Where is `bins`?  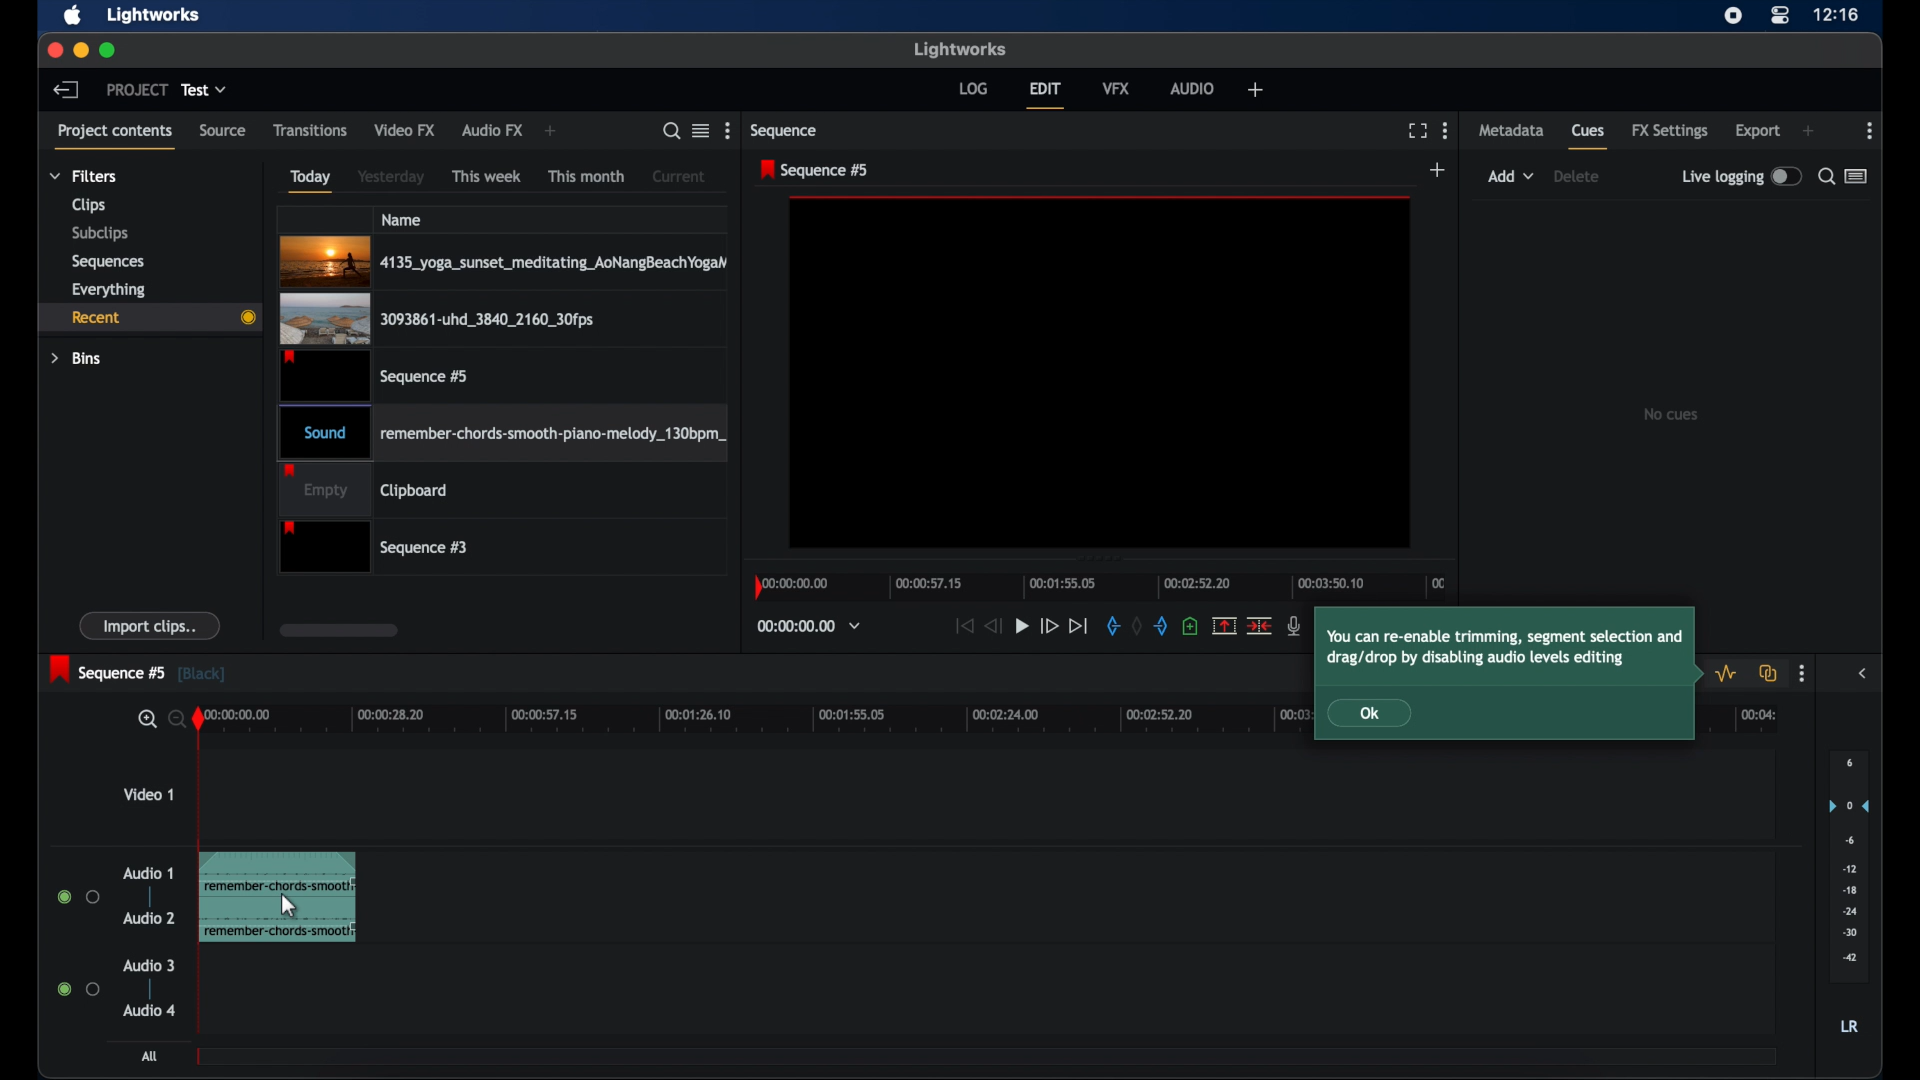
bins is located at coordinates (77, 358).